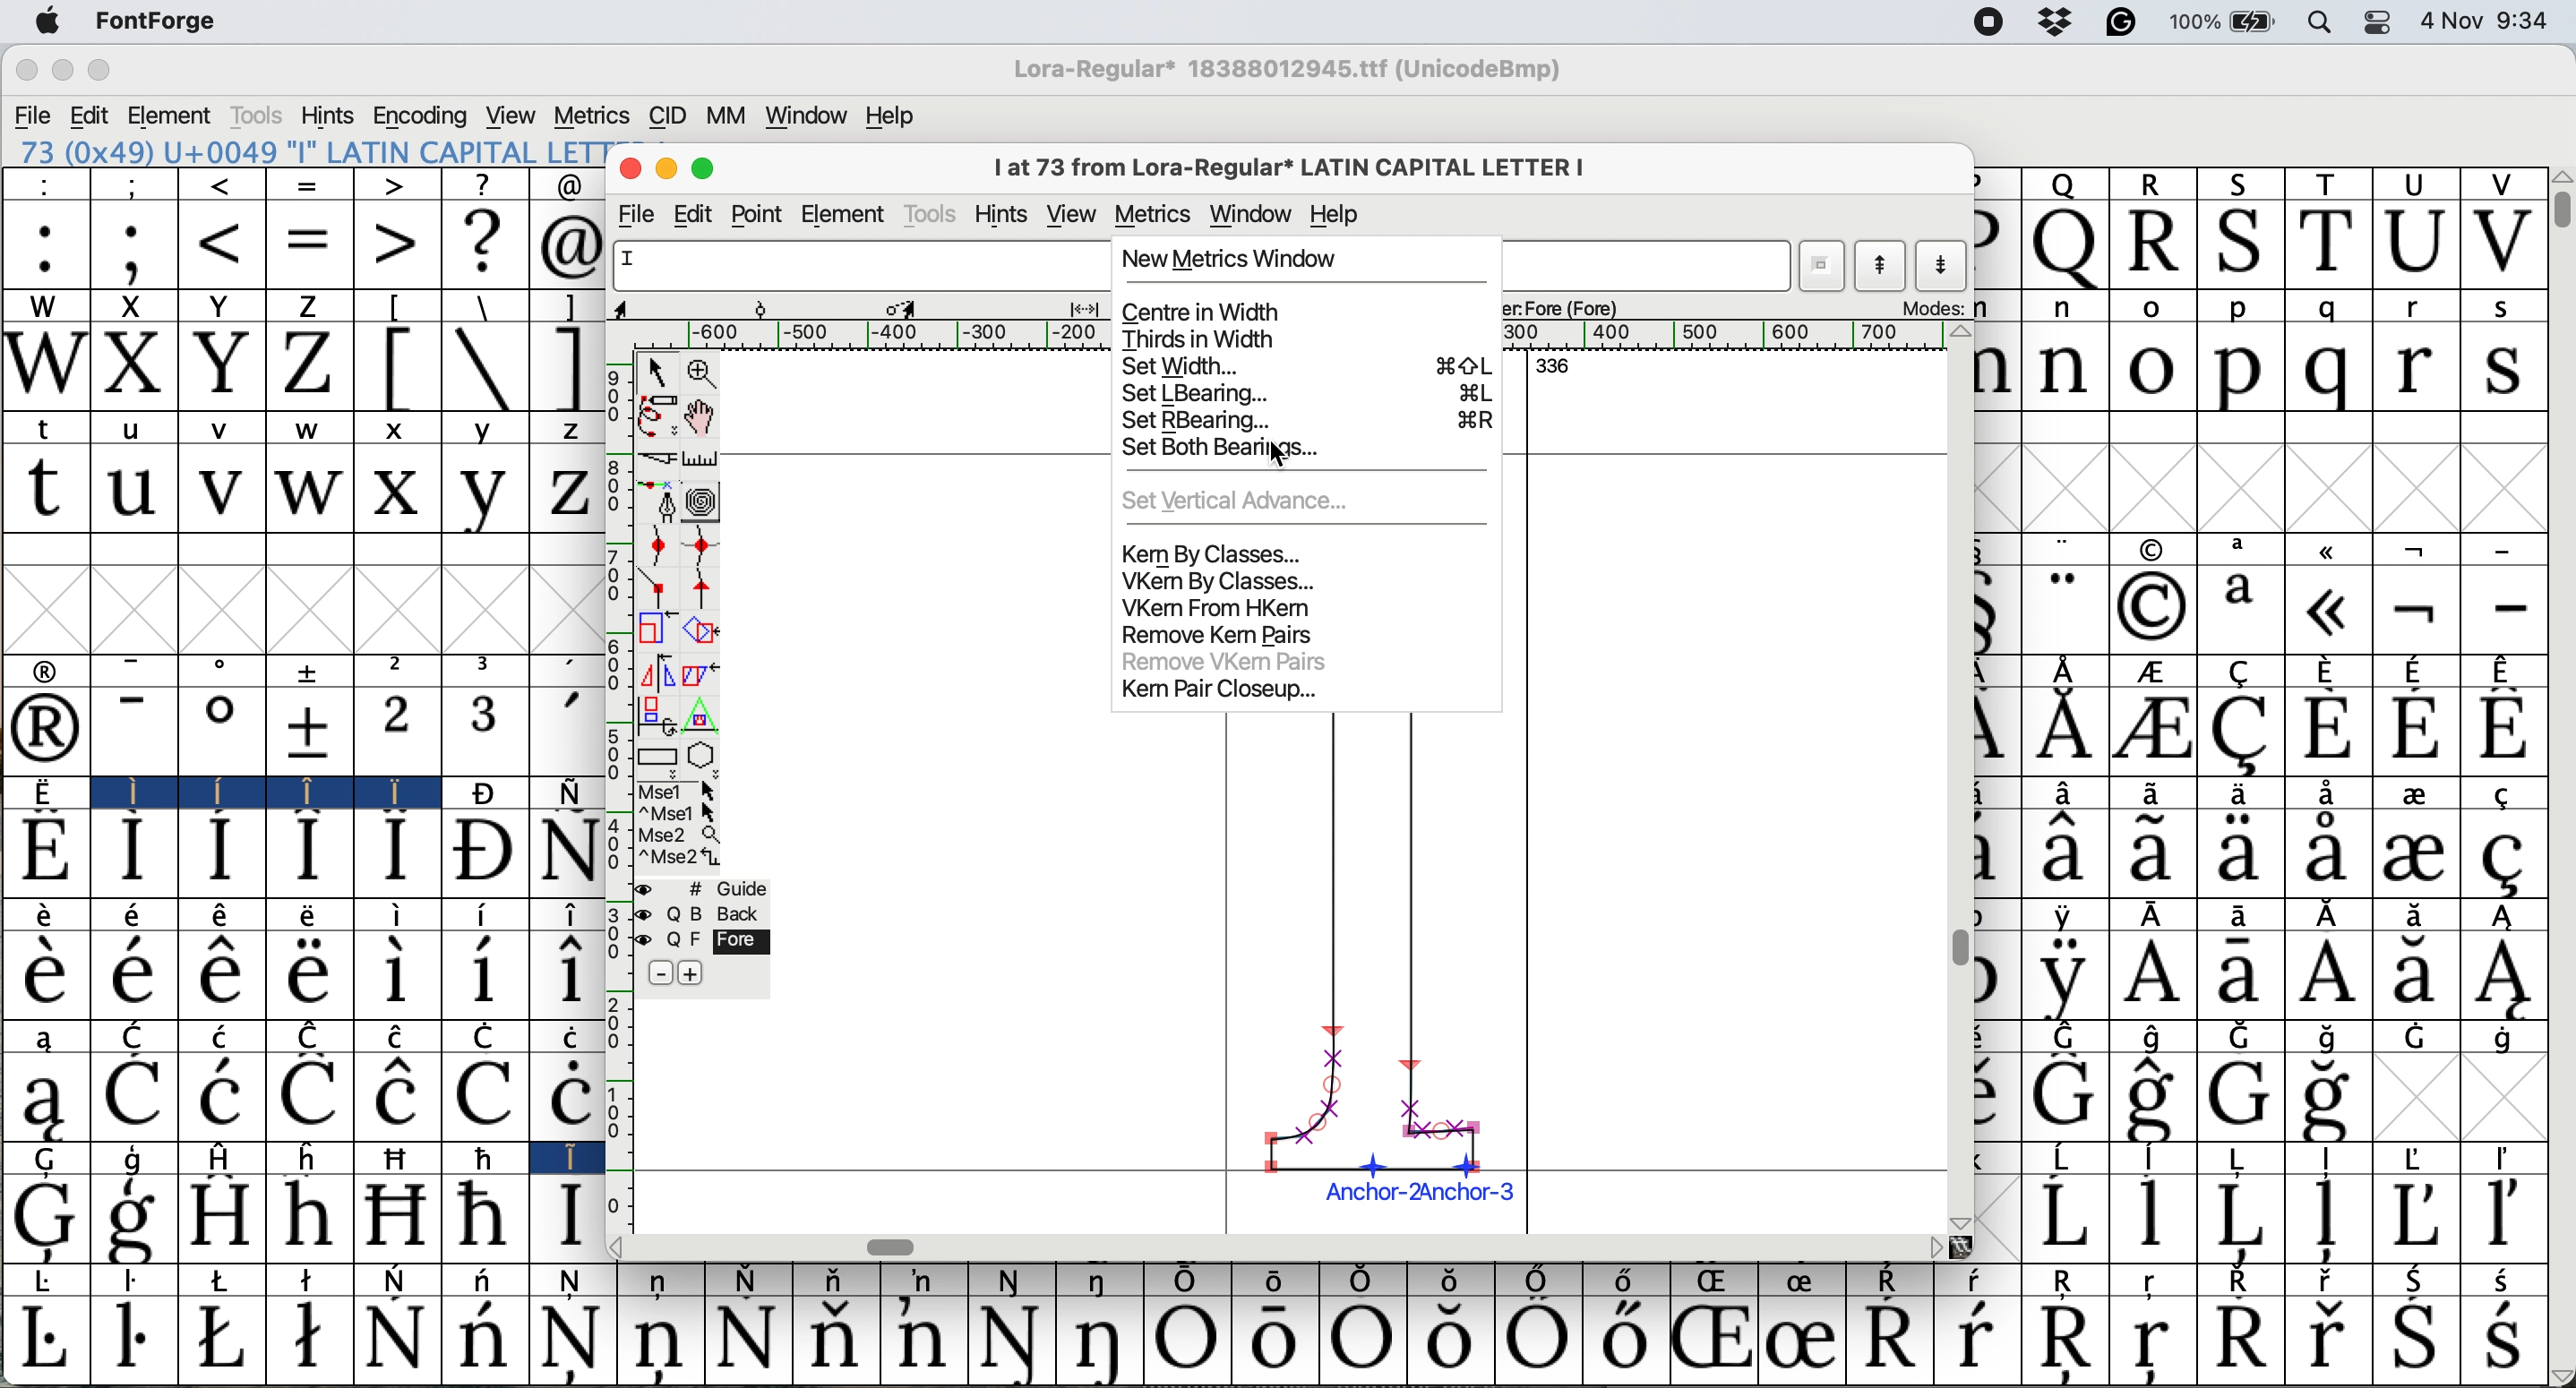 The image size is (2576, 1388). Describe the element at coordinates (1809, 1280) in the screenshot. I see `Symbol` at that location.